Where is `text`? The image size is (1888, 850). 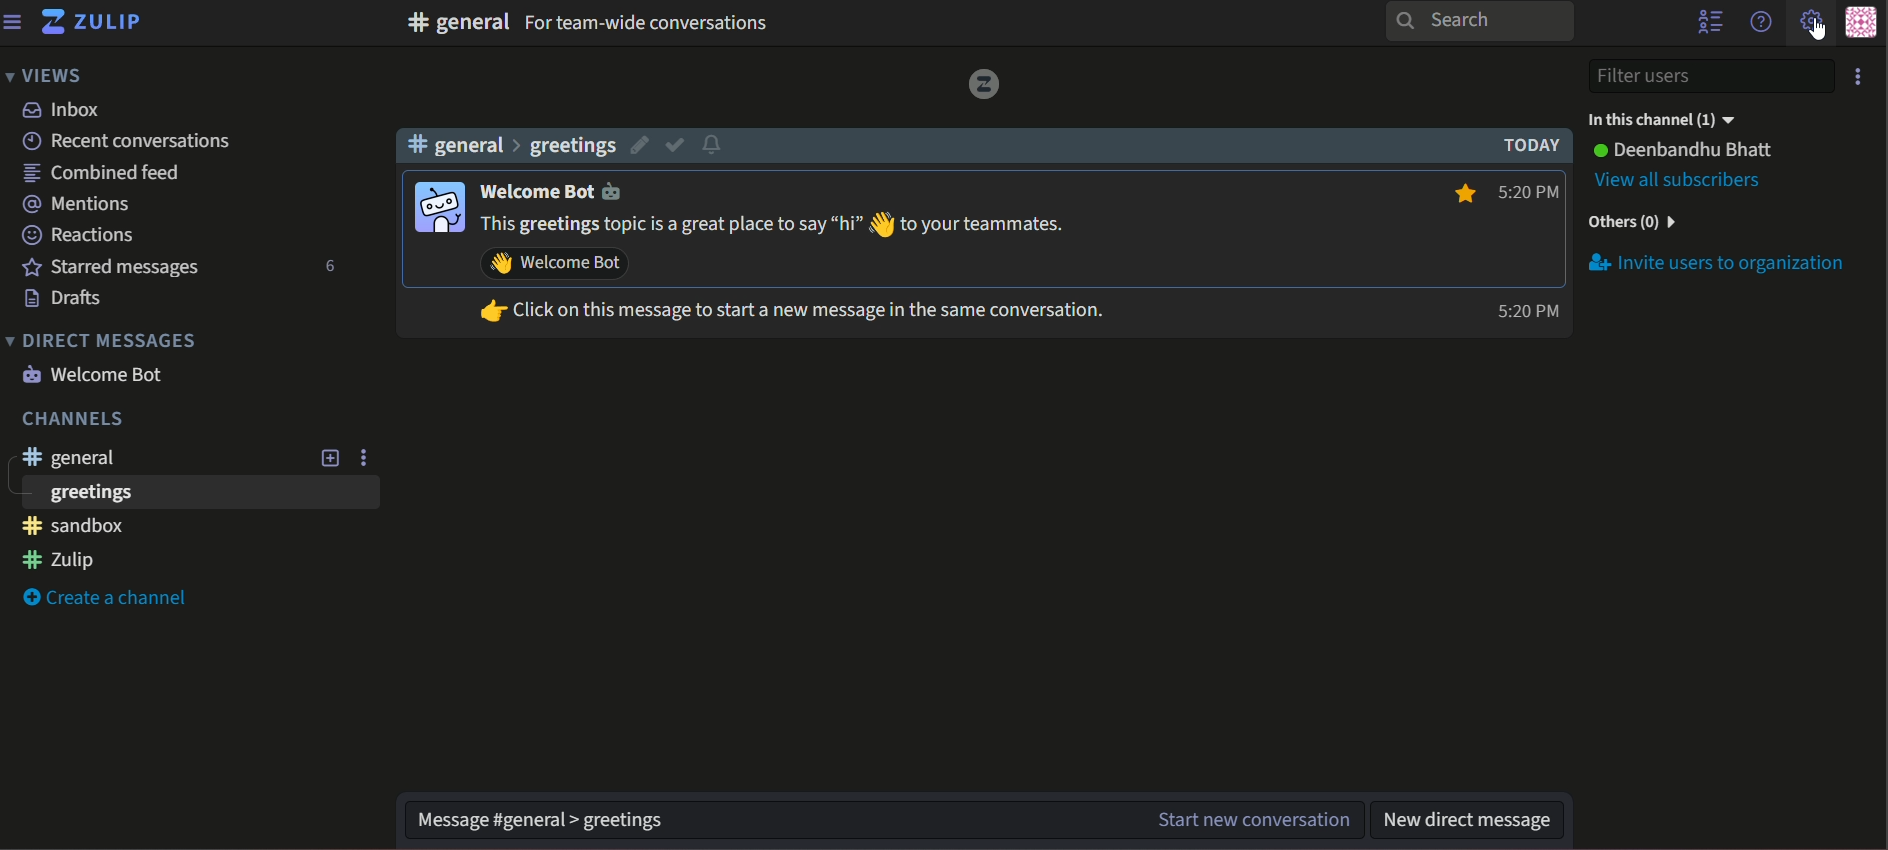
text is located at coordinates (1720, 262).